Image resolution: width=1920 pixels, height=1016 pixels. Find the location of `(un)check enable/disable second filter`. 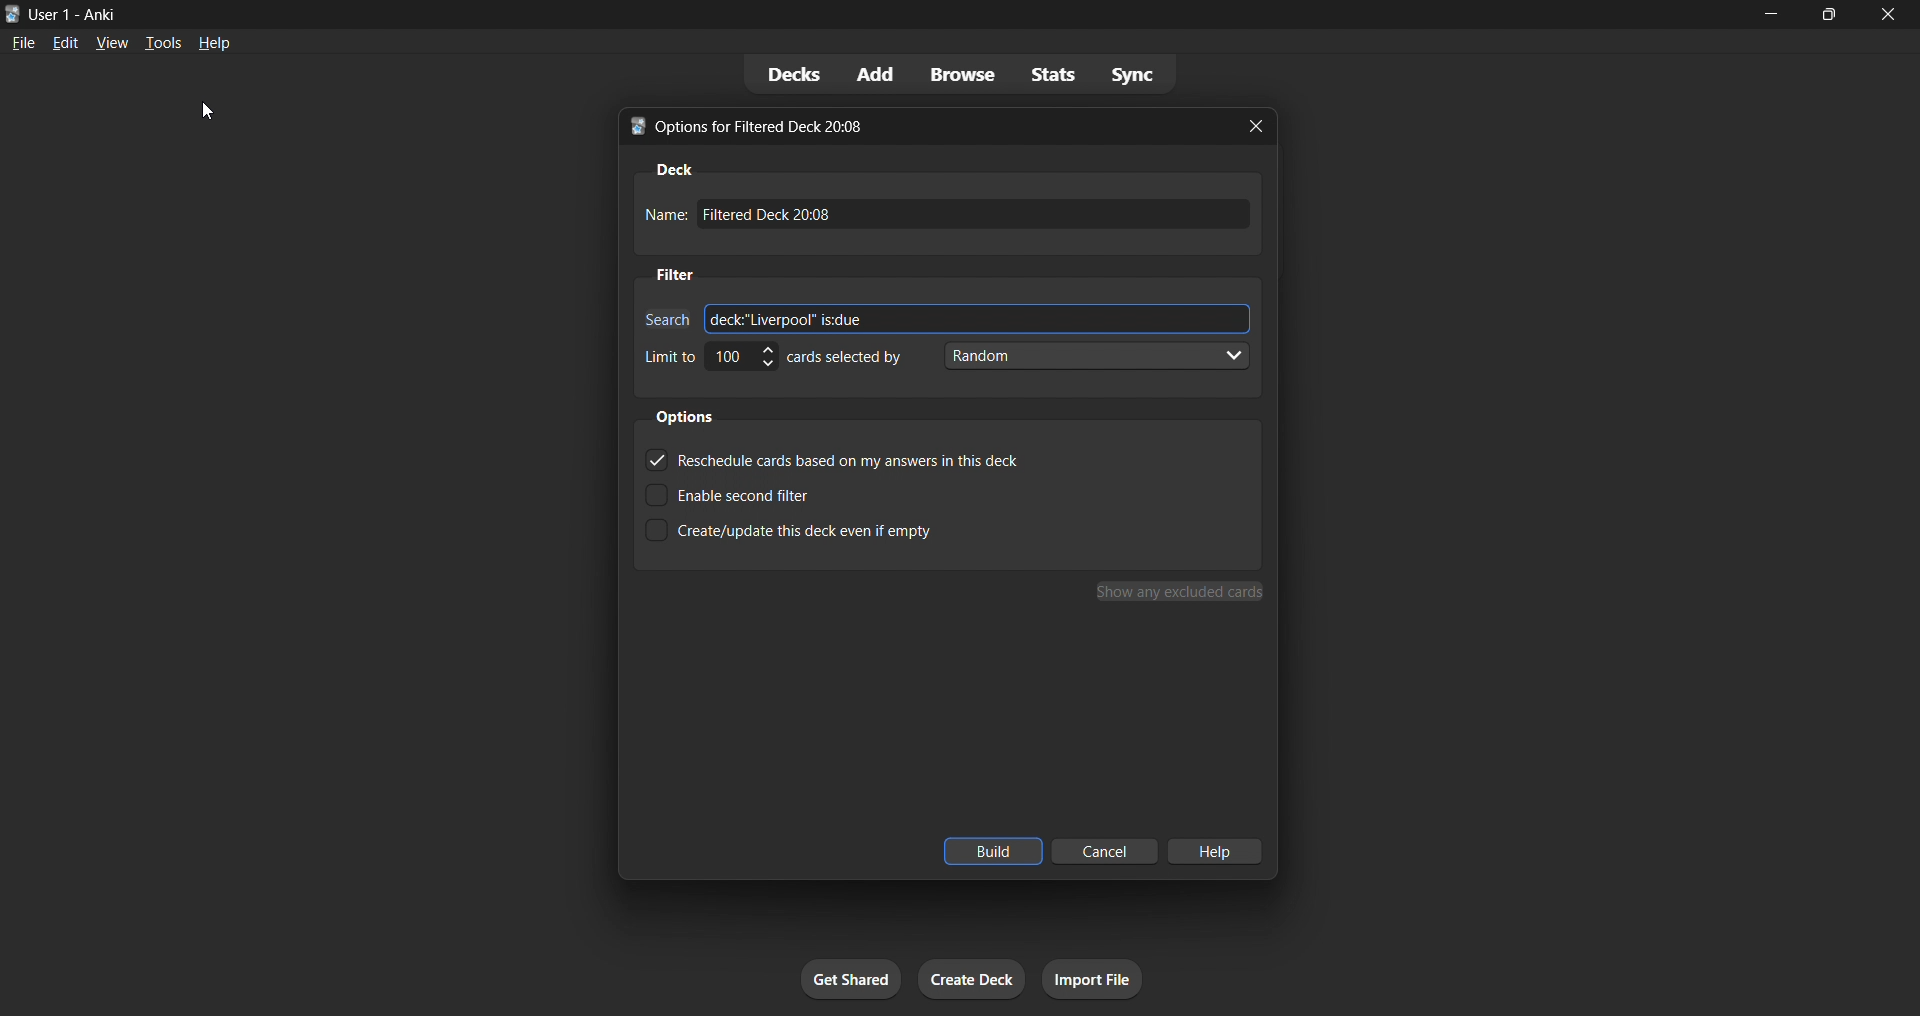

(un)check enable/disable second filter is located at coordinates (859, 495).